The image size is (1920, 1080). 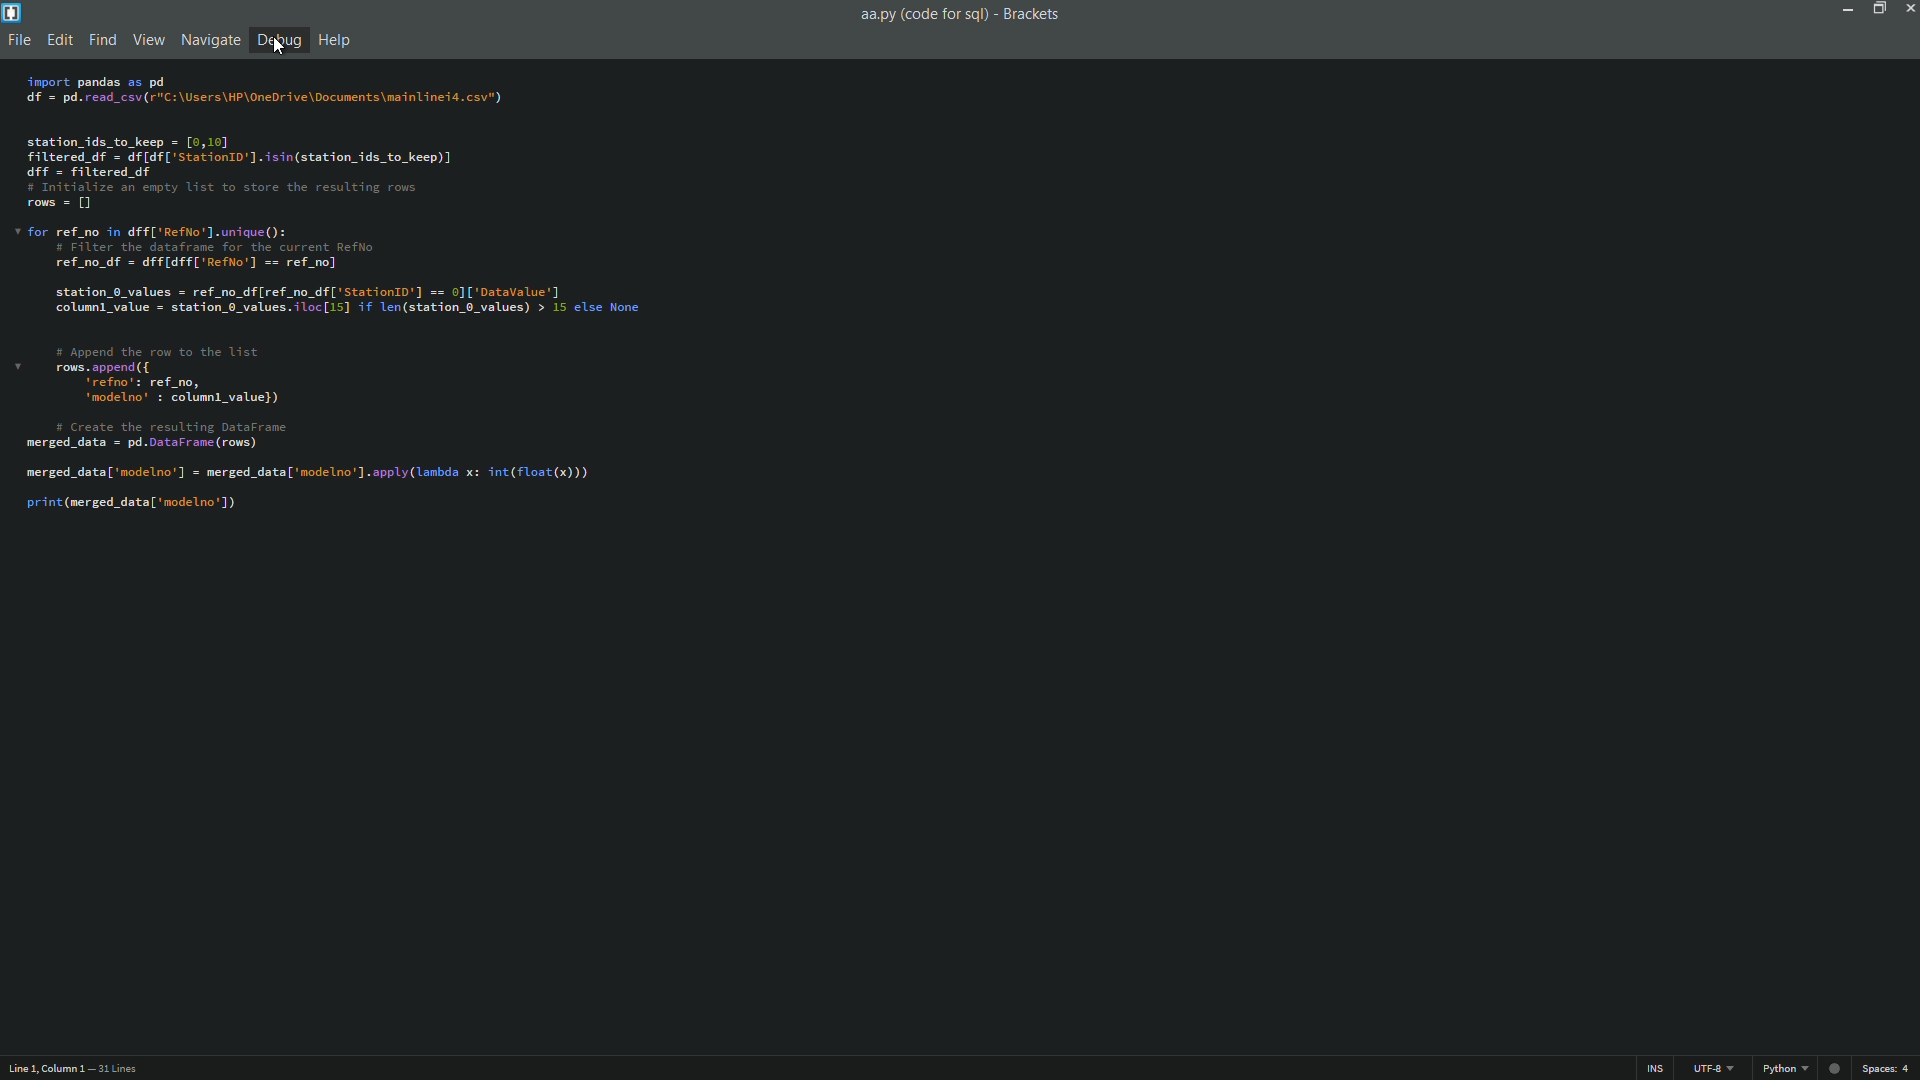 What do you see at coordinates (20, 40) in the screenshot?
I see `file menu` at bounding box center [20, 40].